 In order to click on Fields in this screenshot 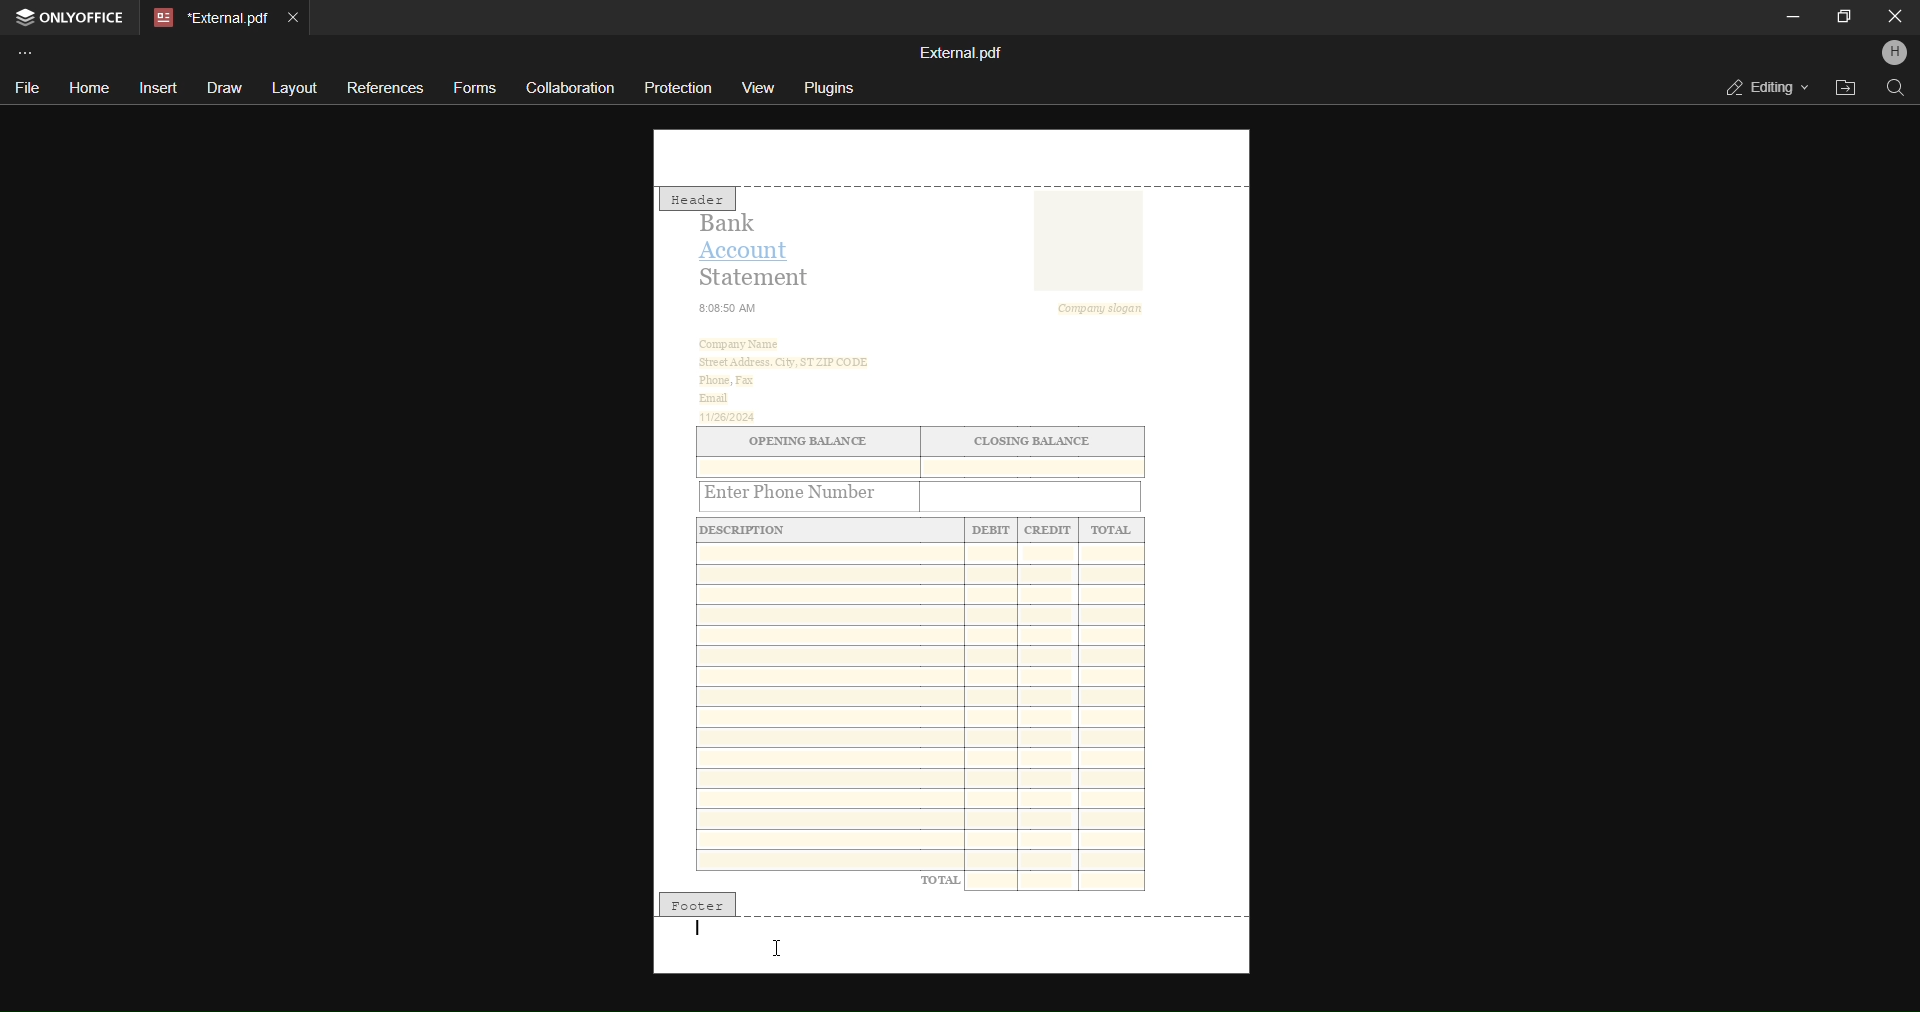, I will do `click(920, 705)`.